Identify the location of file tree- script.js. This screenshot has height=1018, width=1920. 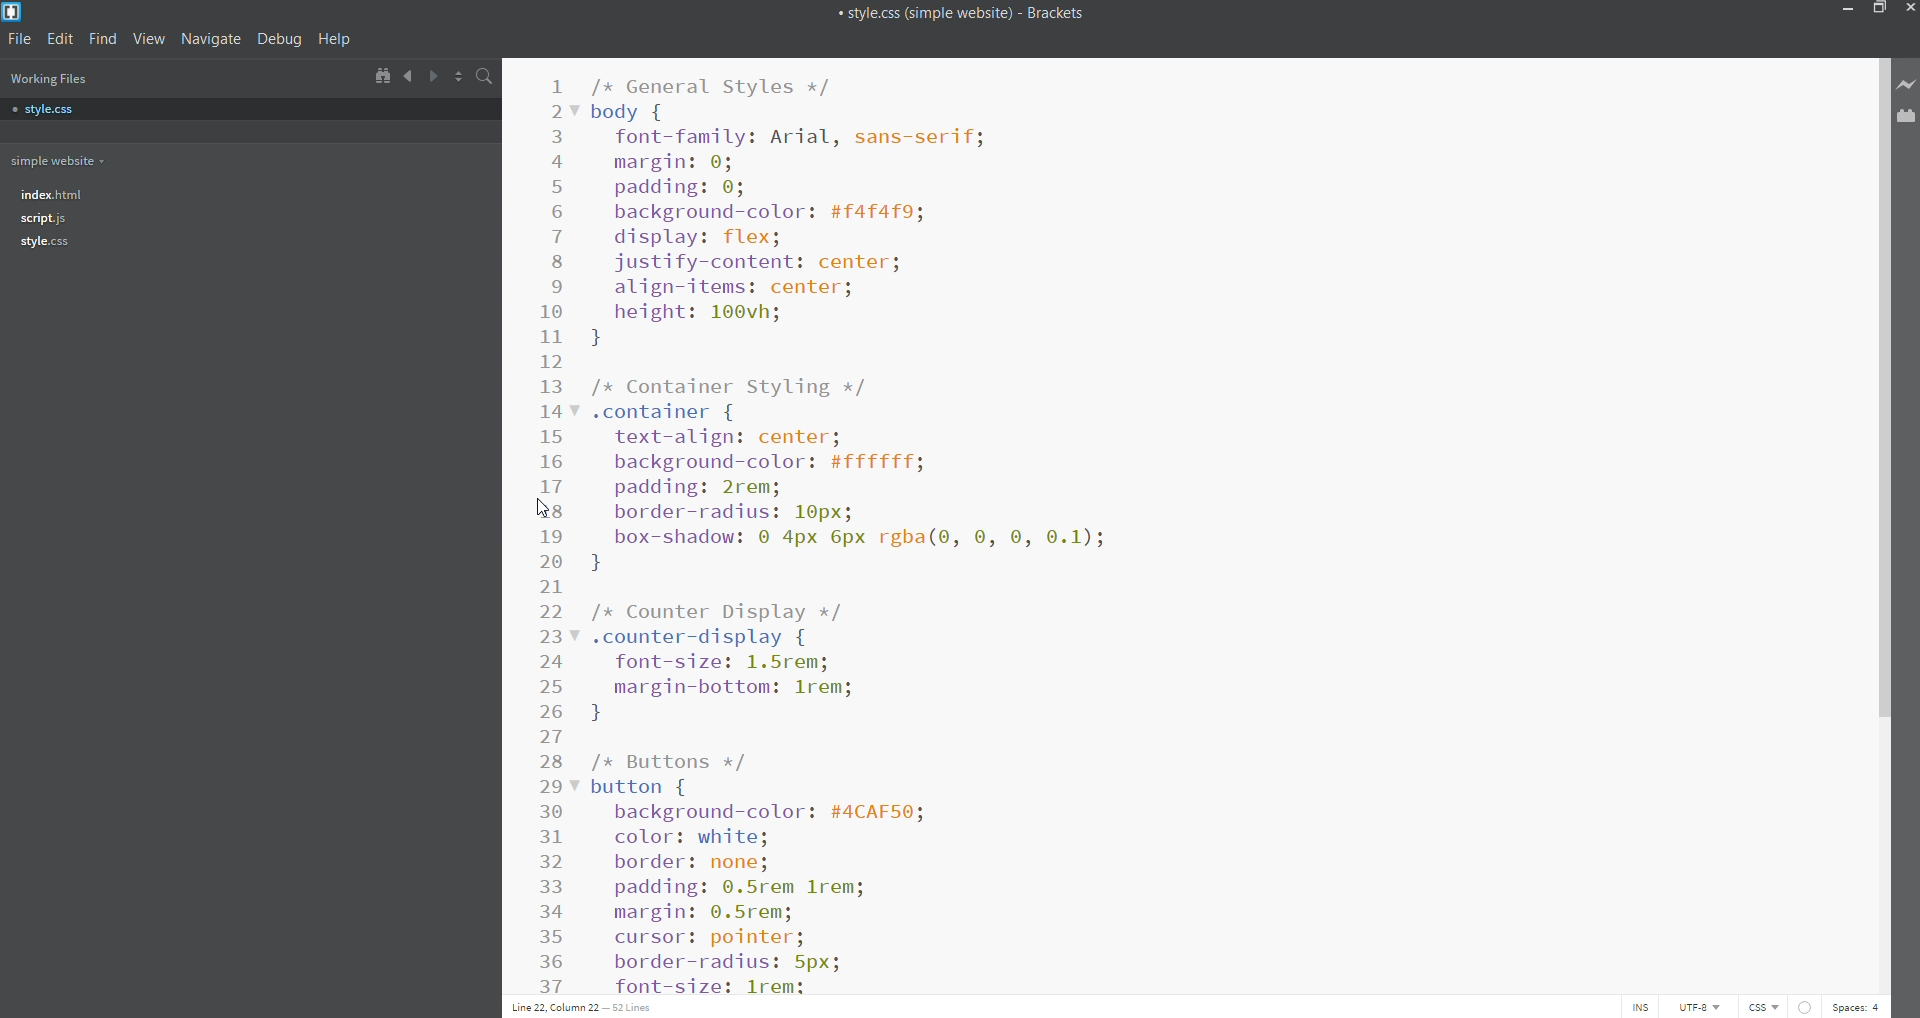
(44, 219).